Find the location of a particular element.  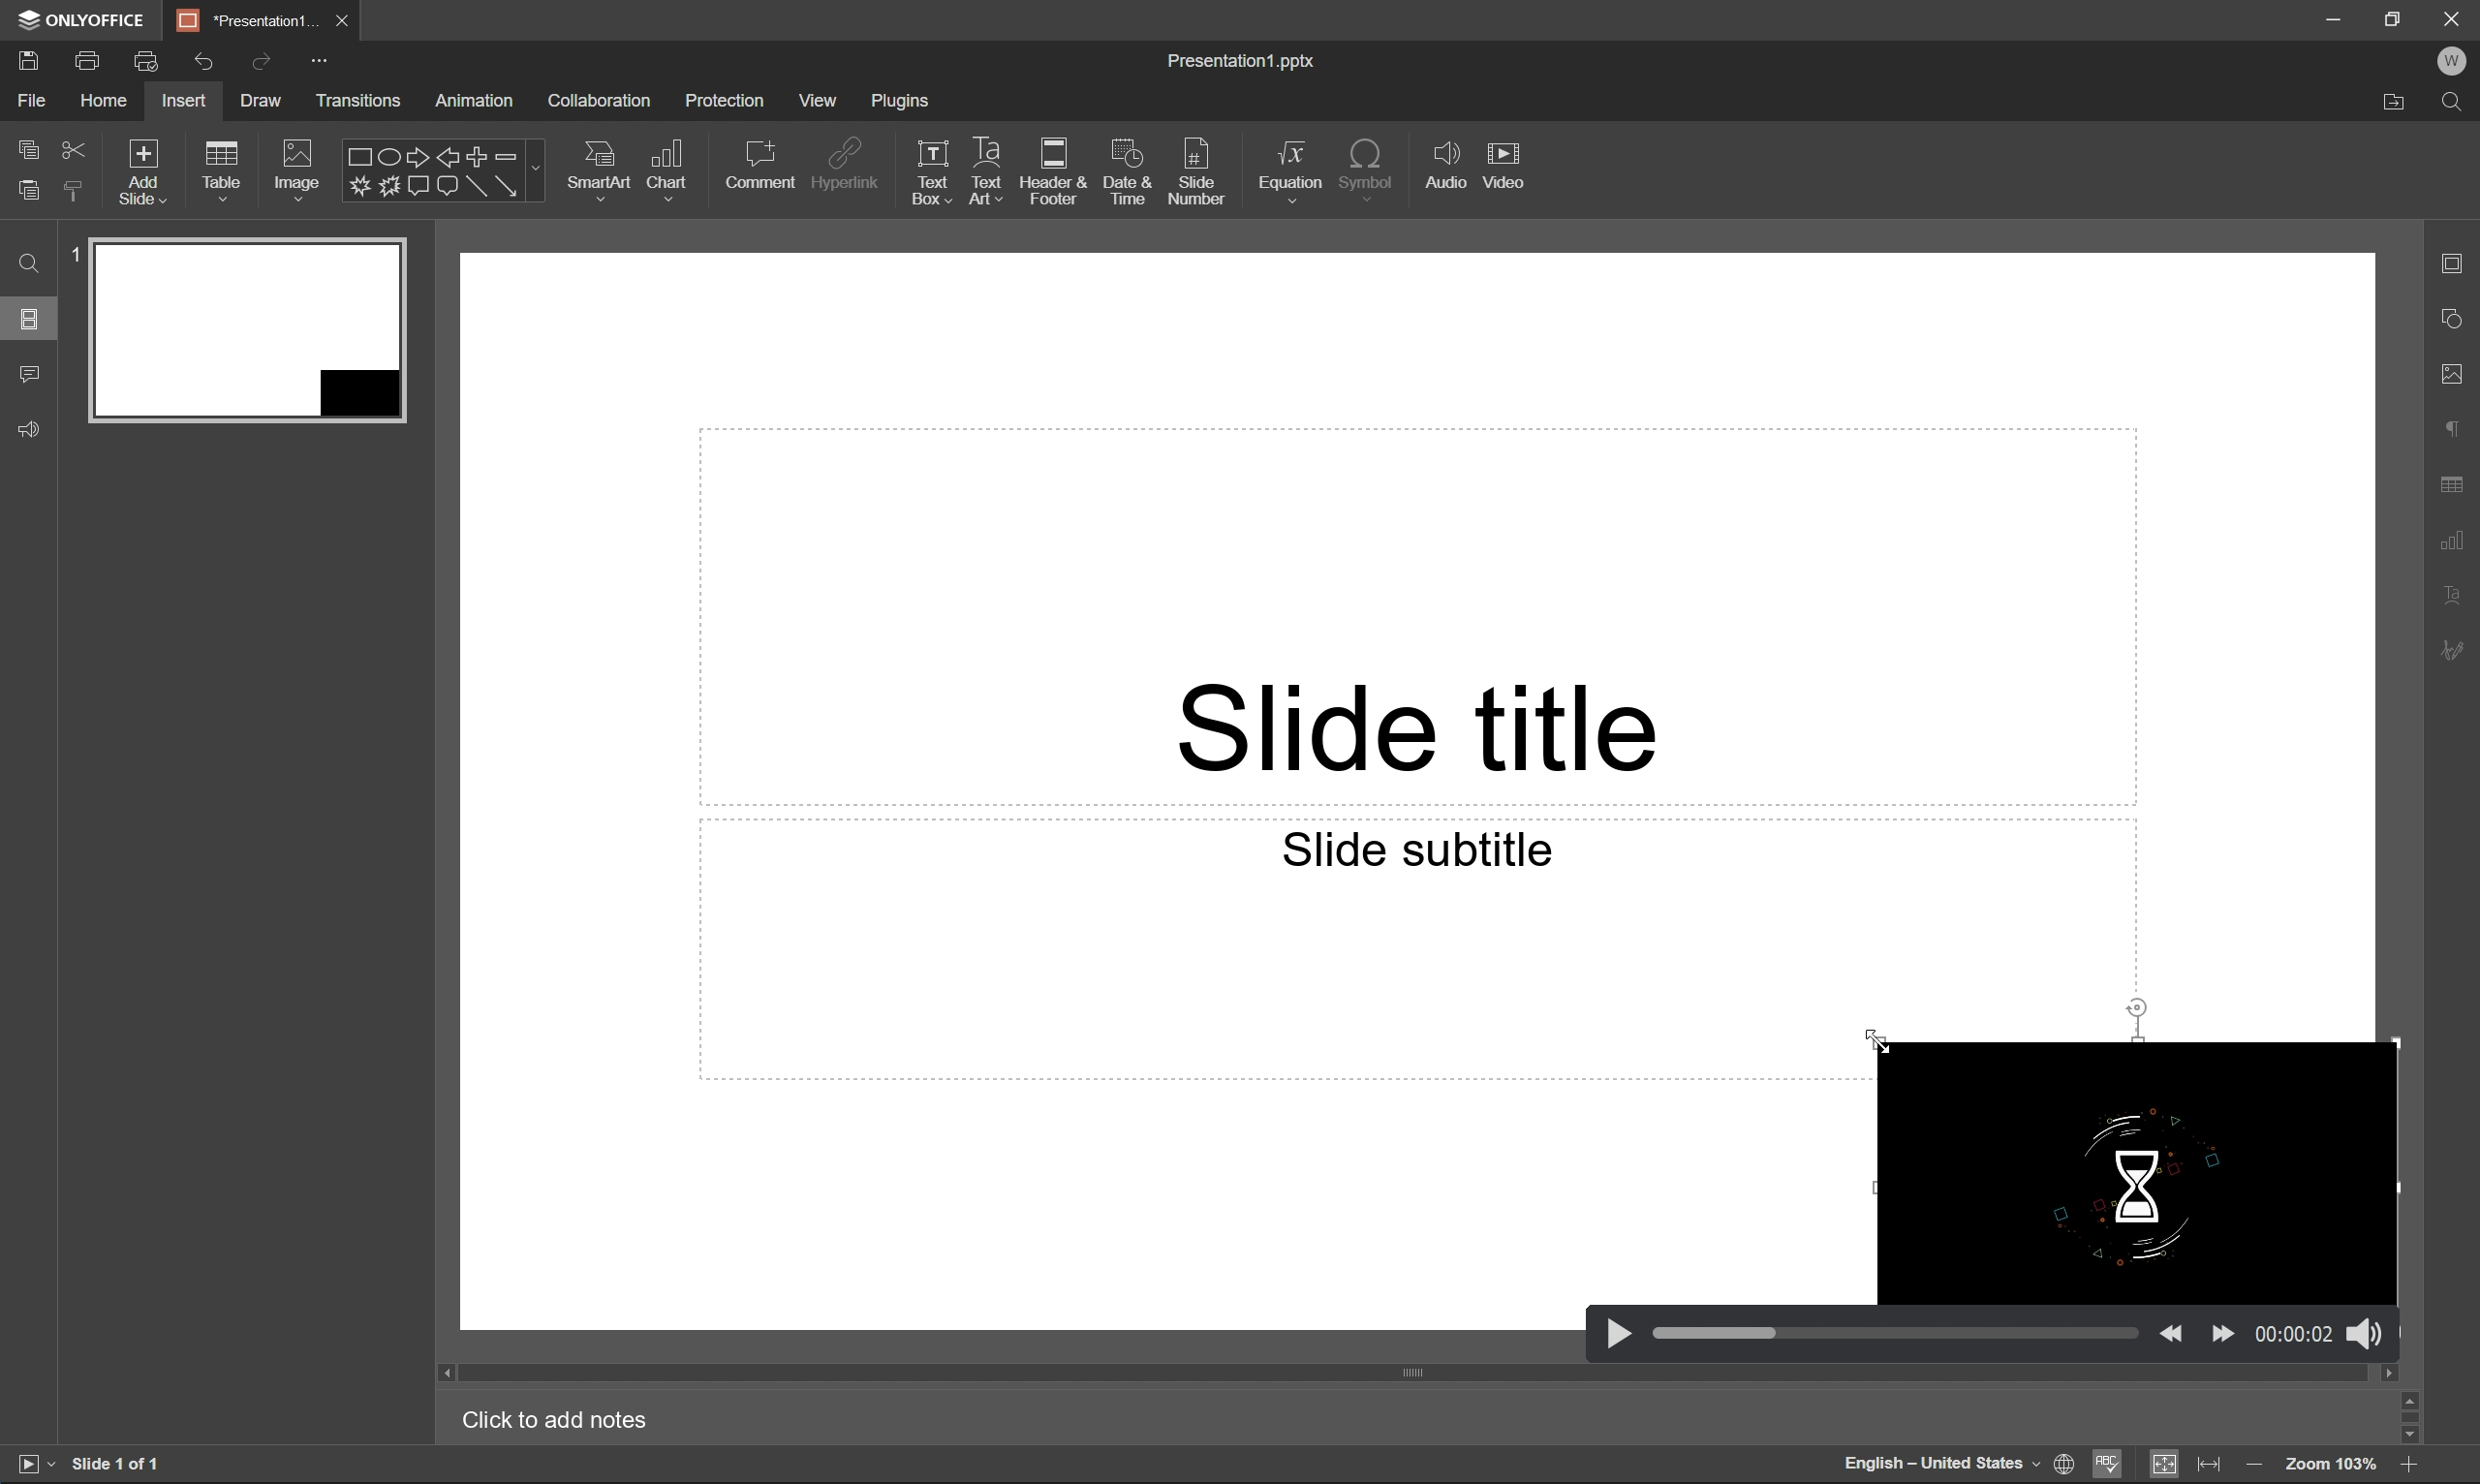

cut is located at coordinates (76, 147).